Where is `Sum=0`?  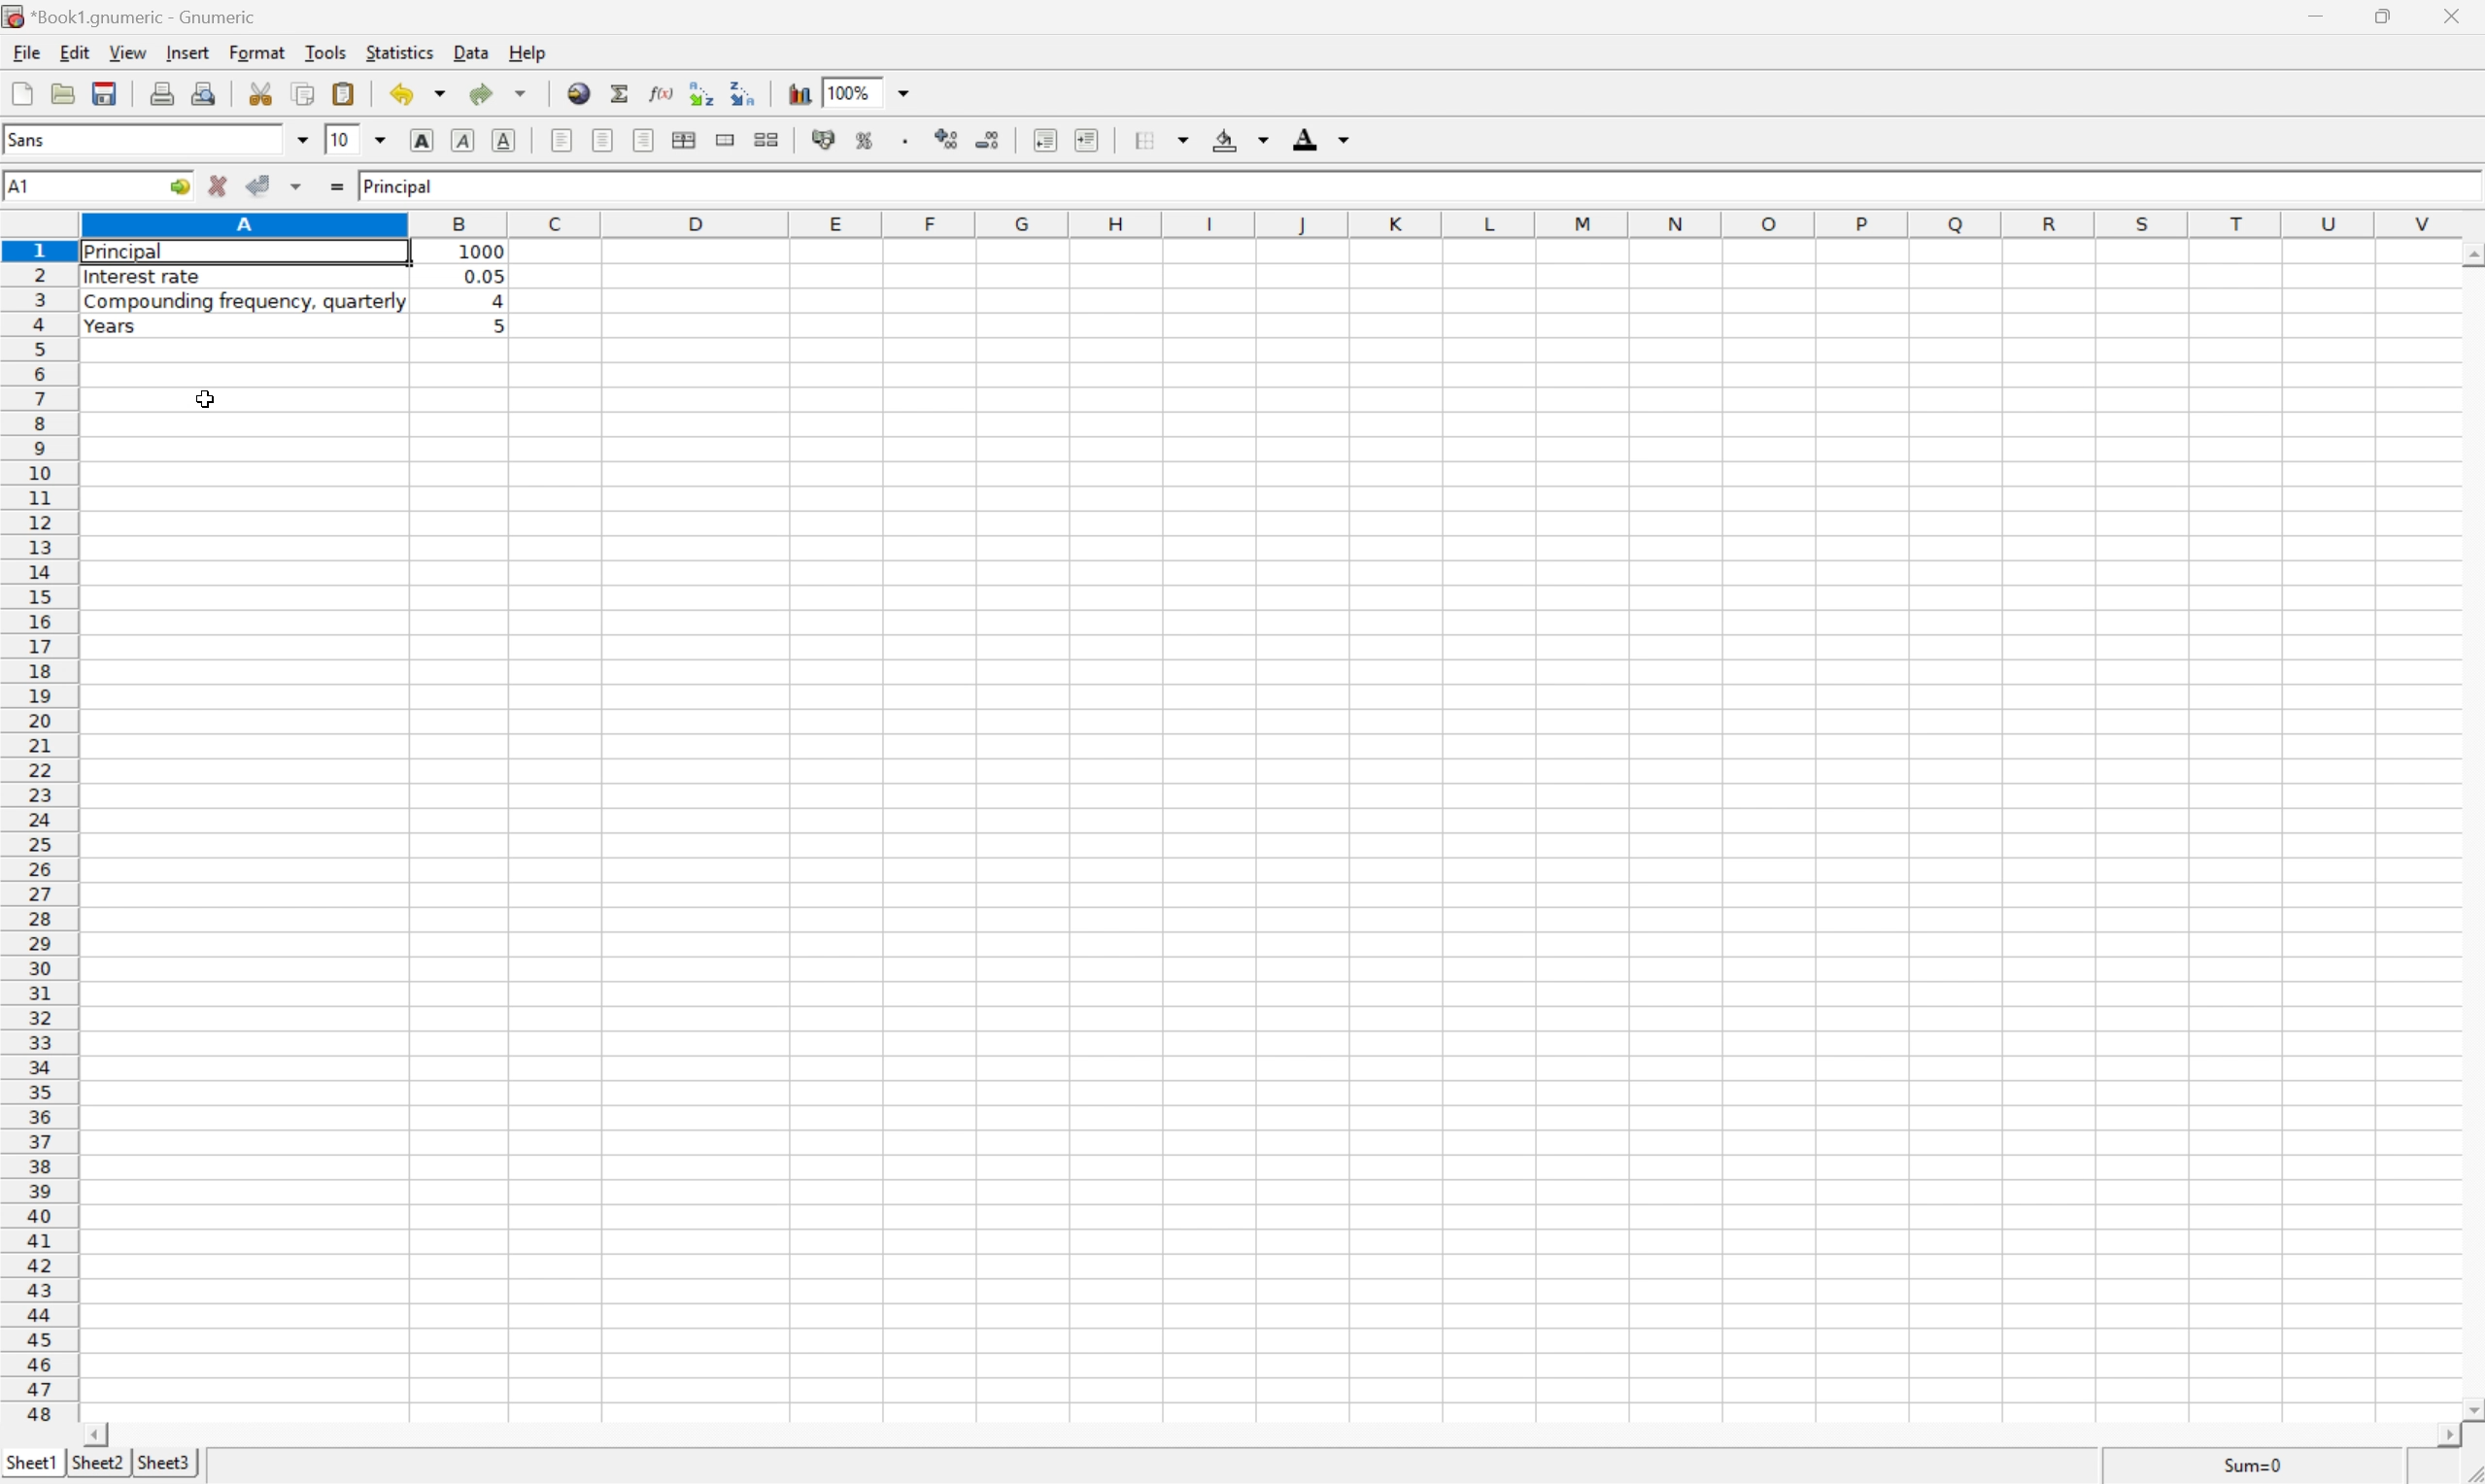
Sum=0 is located at coordinates (2254, 1465).